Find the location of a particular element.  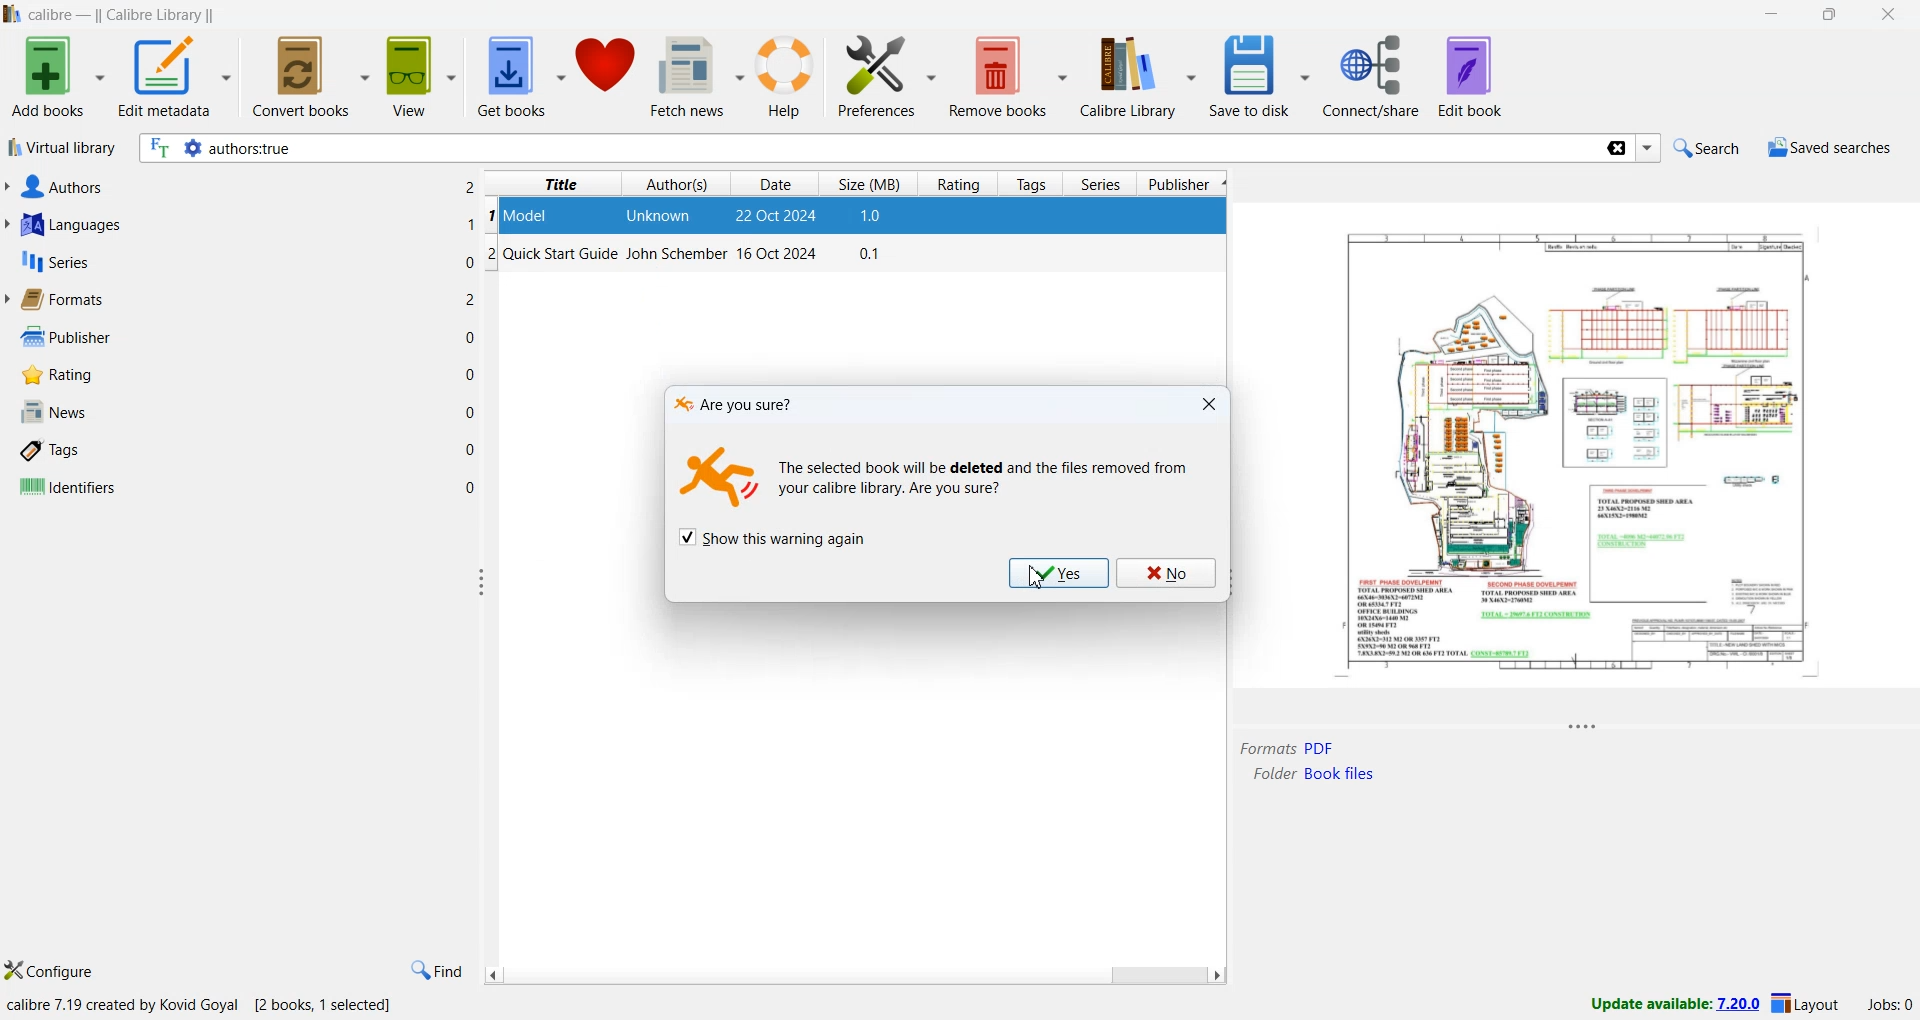

configure is located at coordinates (51, 972).